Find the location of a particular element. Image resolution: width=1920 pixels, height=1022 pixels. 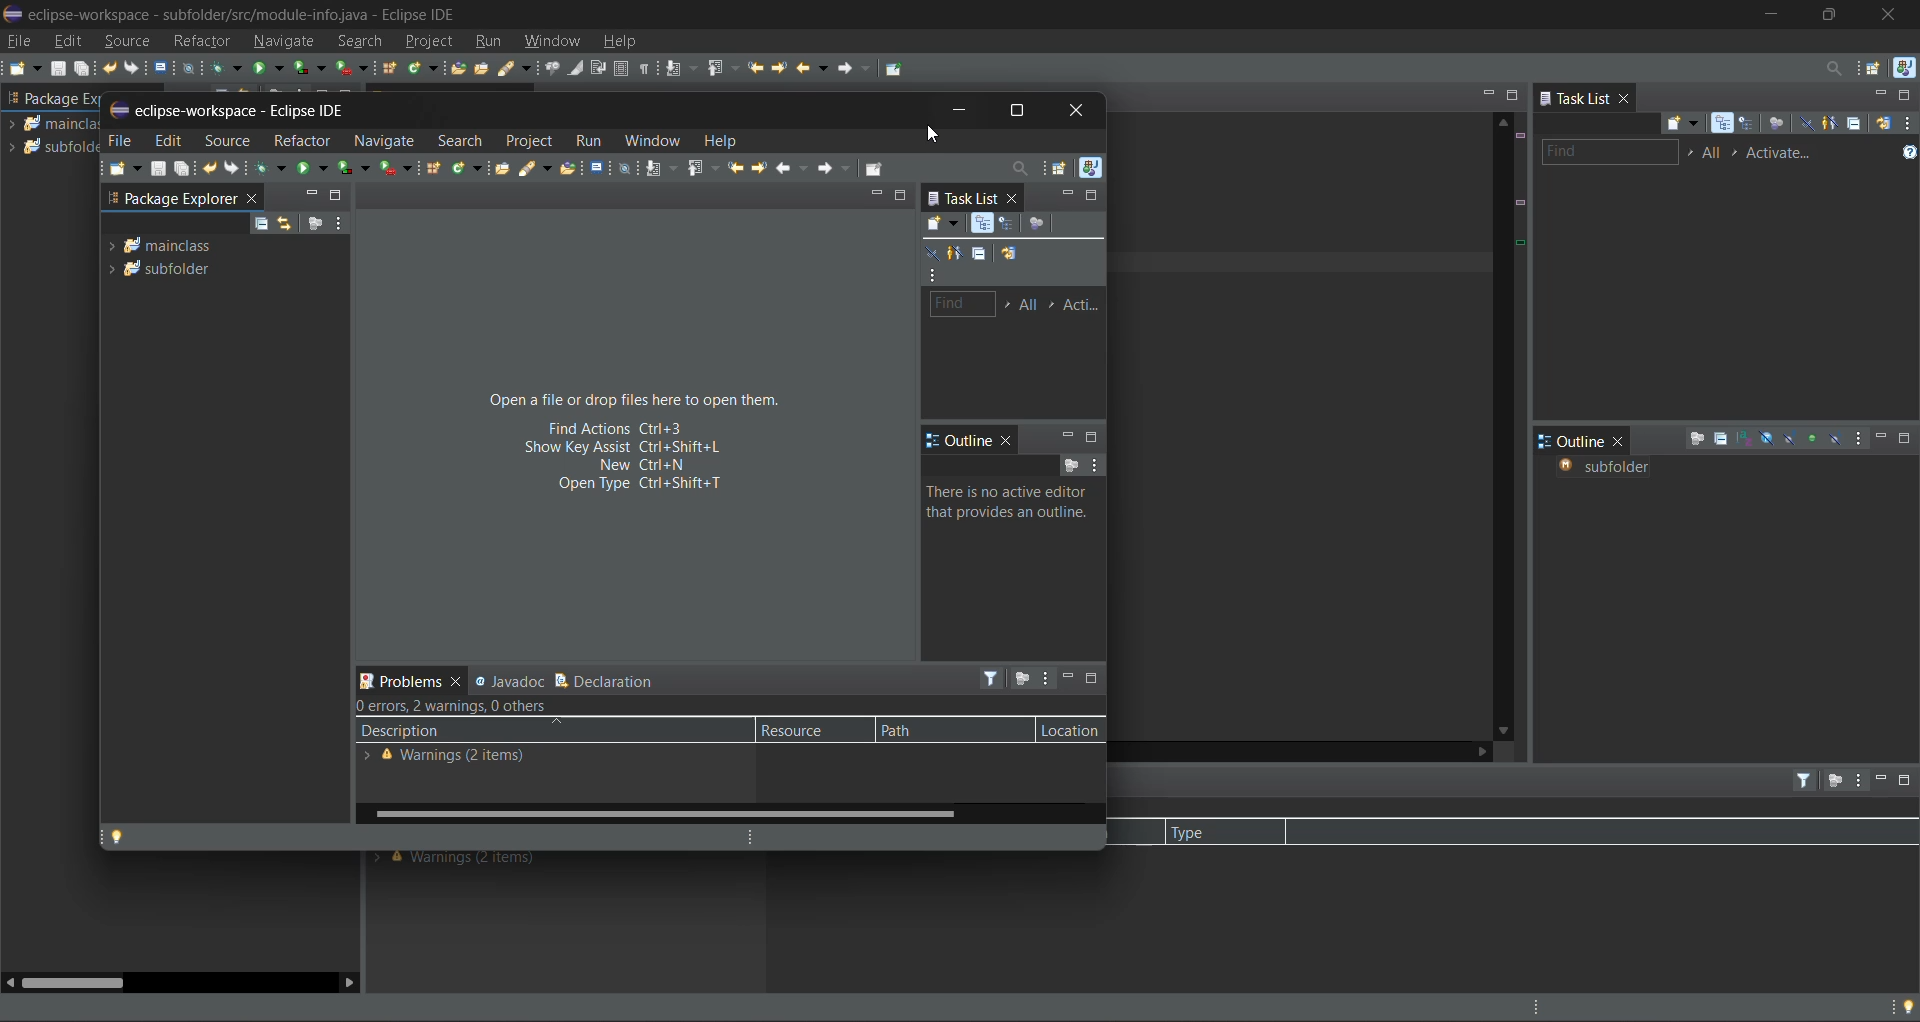

forward is located at coordinates (837, 168).